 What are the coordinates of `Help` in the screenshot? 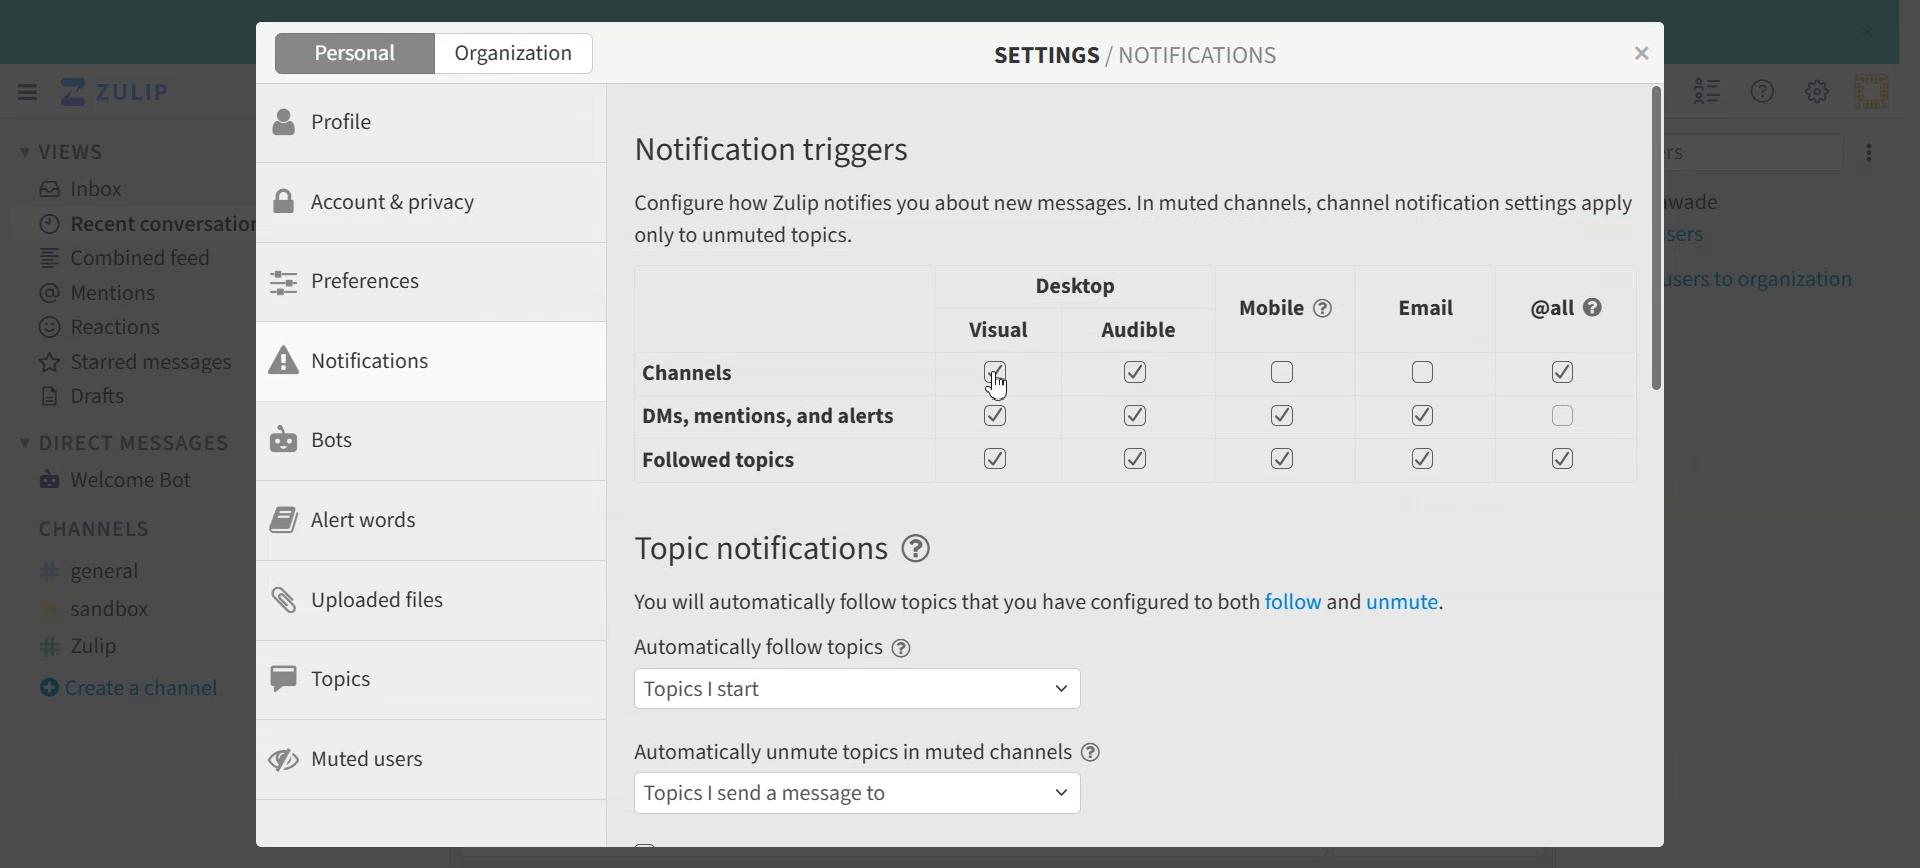 It's located at (917, 549).